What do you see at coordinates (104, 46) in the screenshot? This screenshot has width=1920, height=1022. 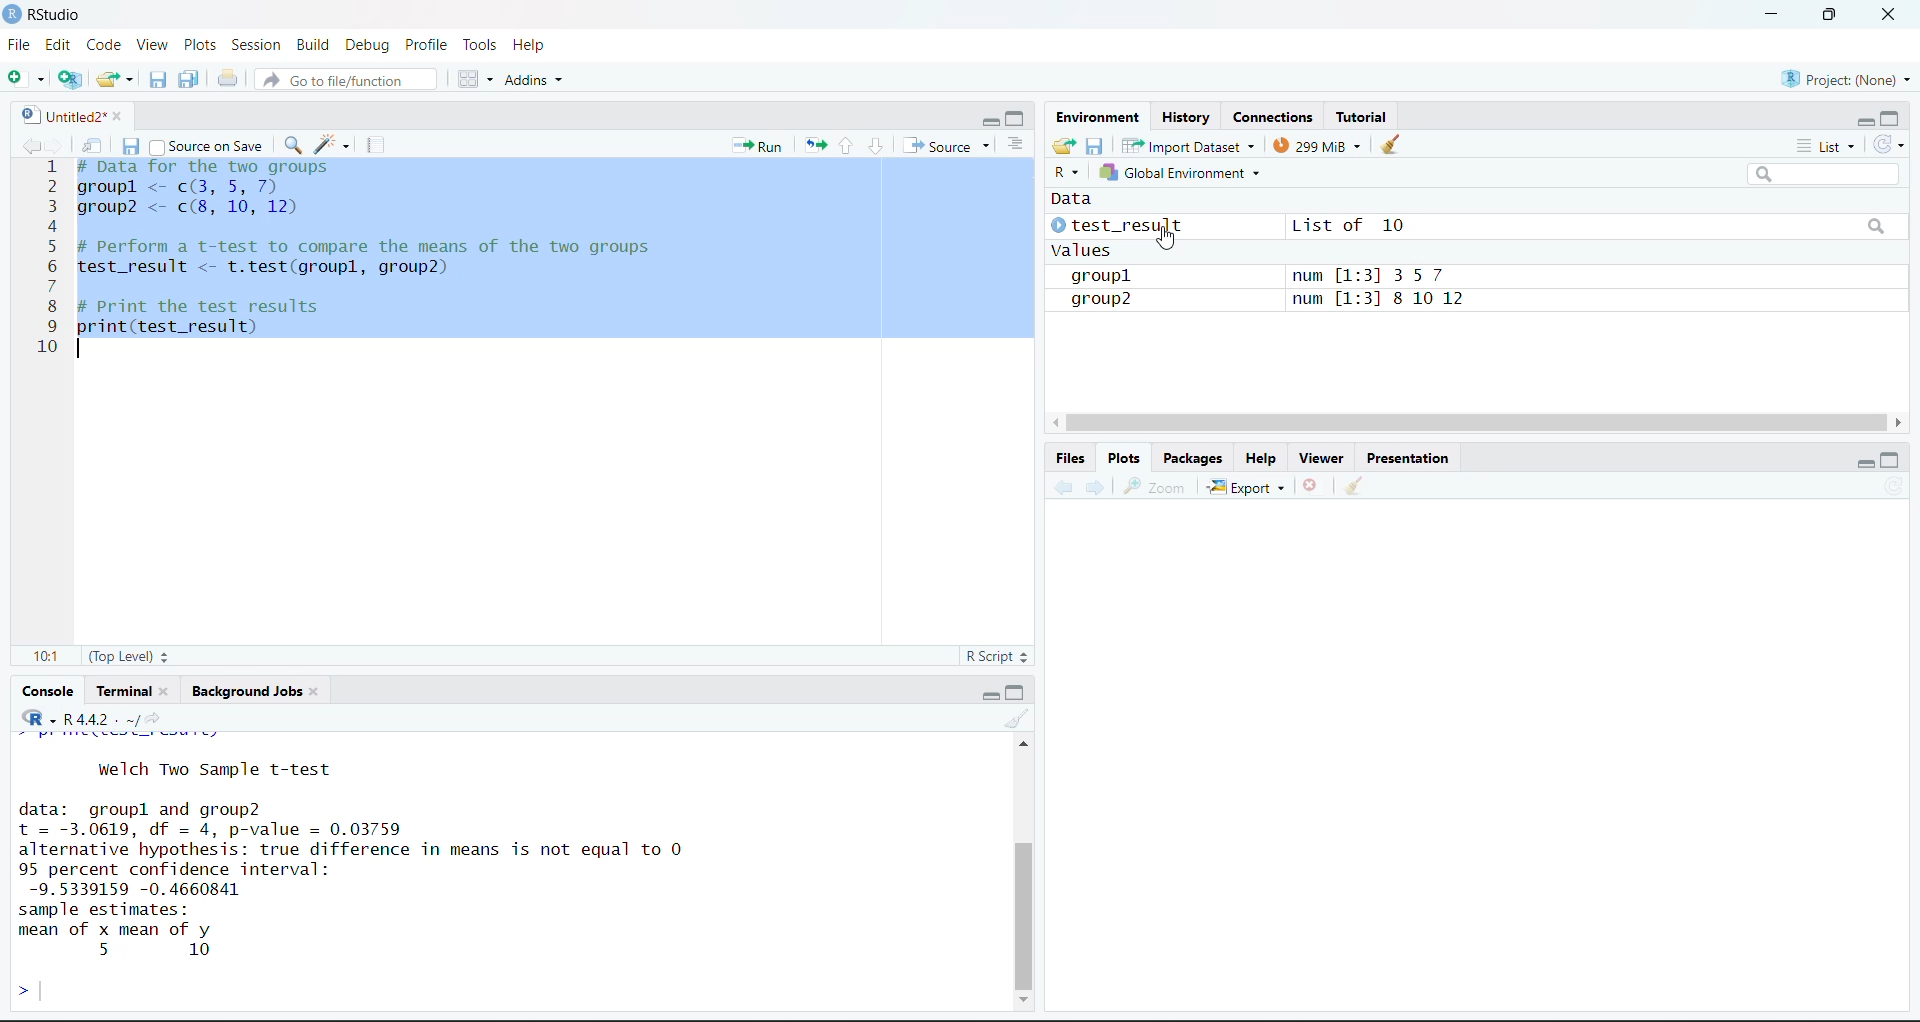 I see `Code` at bounding box center [104, 46].